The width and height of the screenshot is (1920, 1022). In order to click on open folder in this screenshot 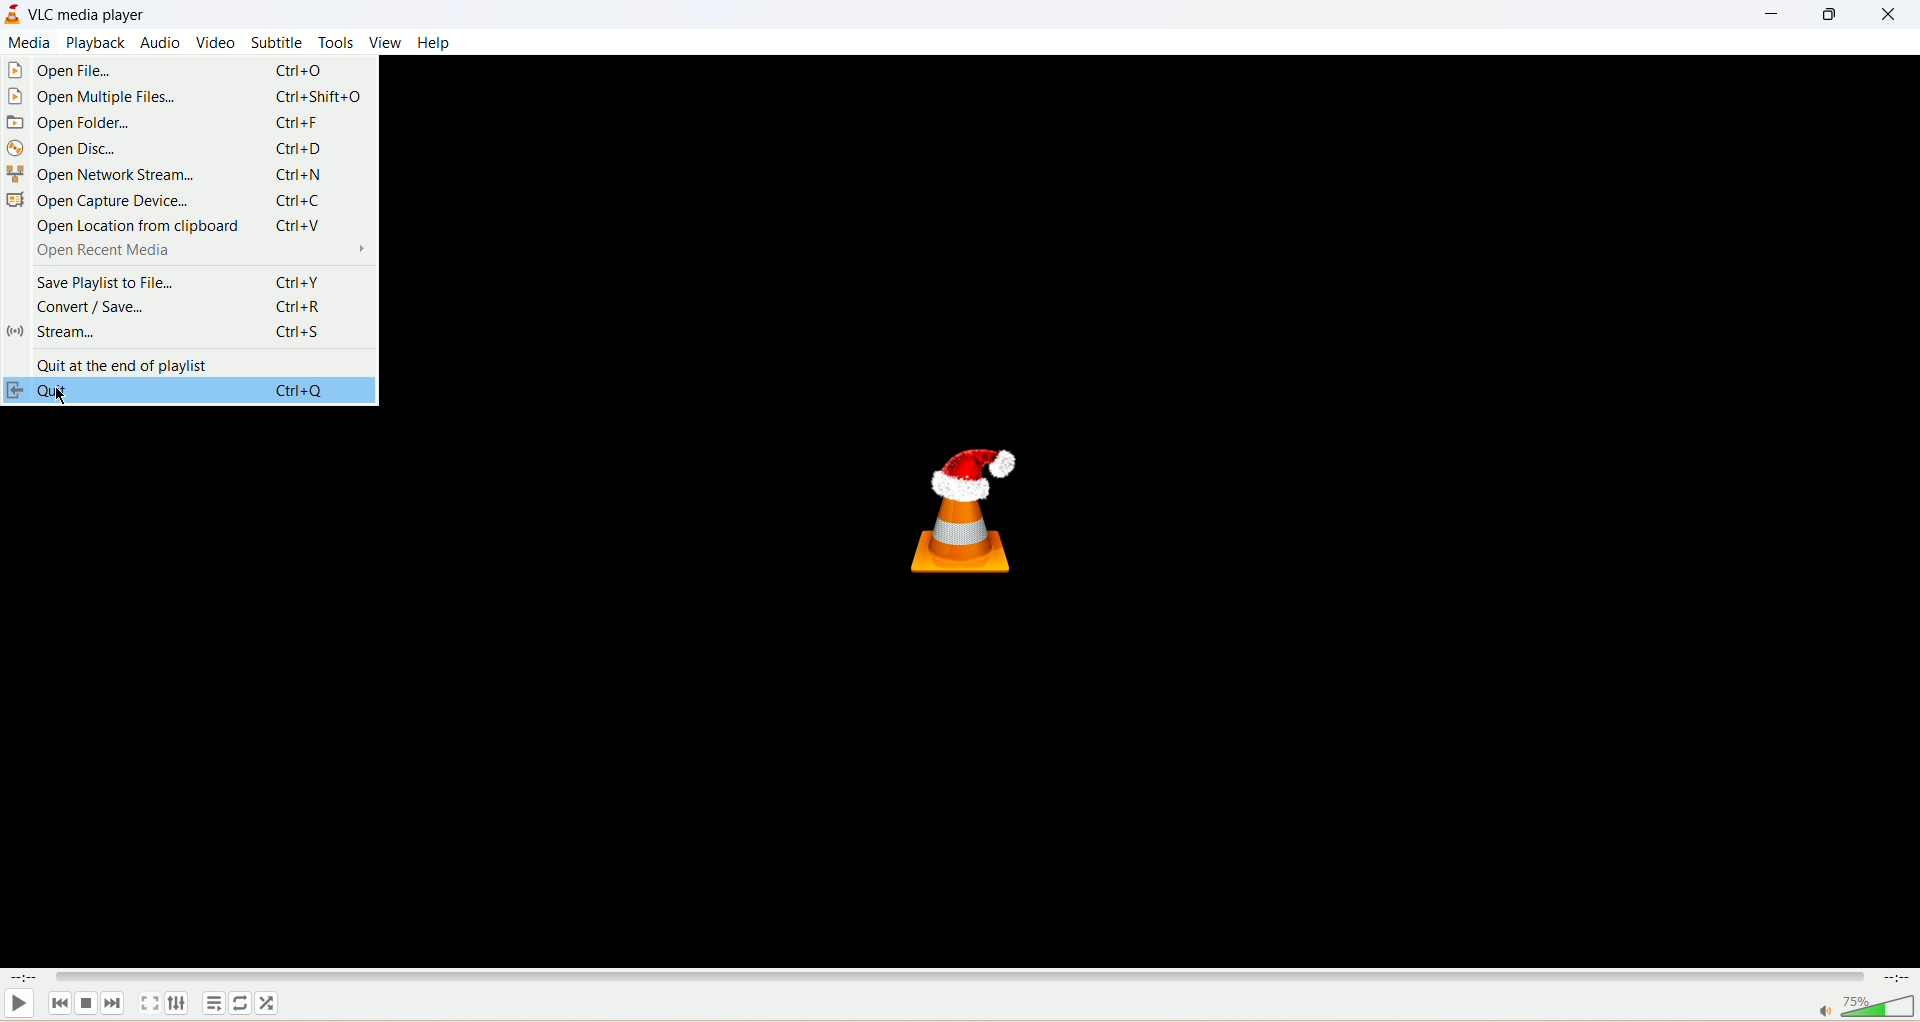, I will do `click(181, 121)`.